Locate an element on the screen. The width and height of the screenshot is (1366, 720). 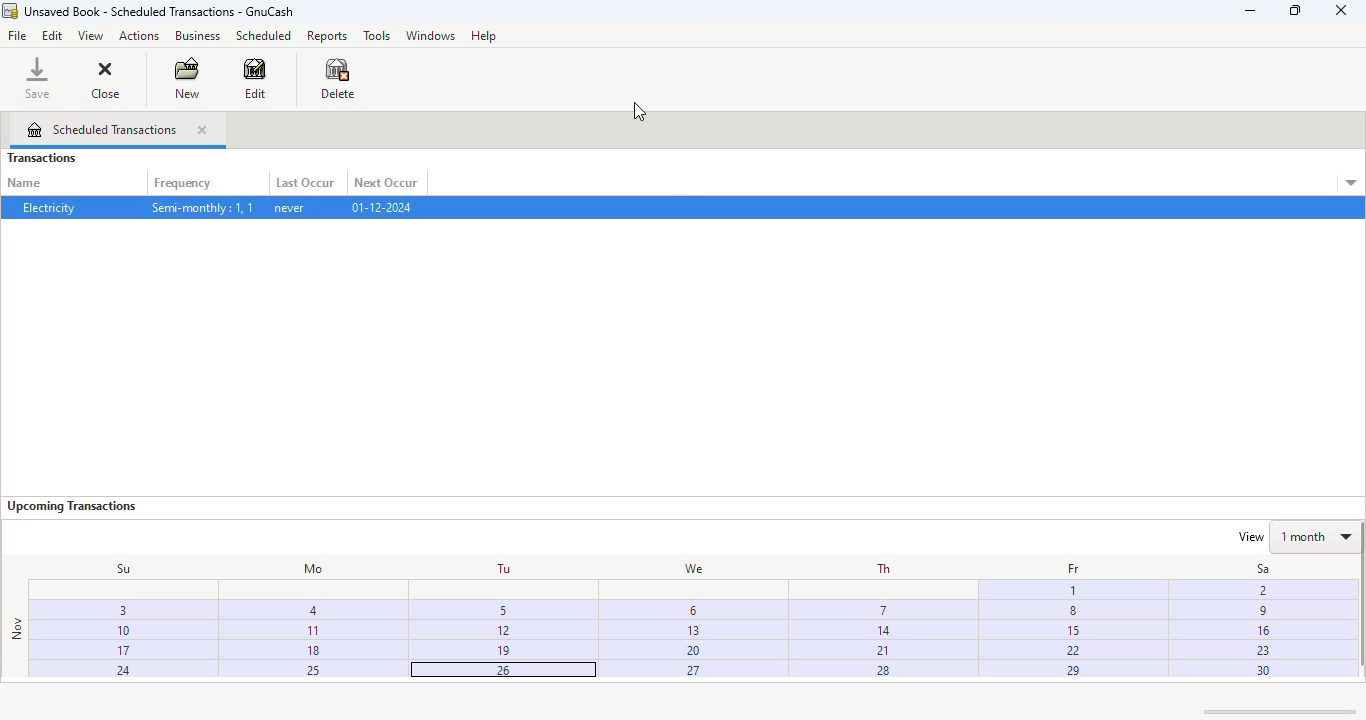
14 is located at coordinates (881, 632).